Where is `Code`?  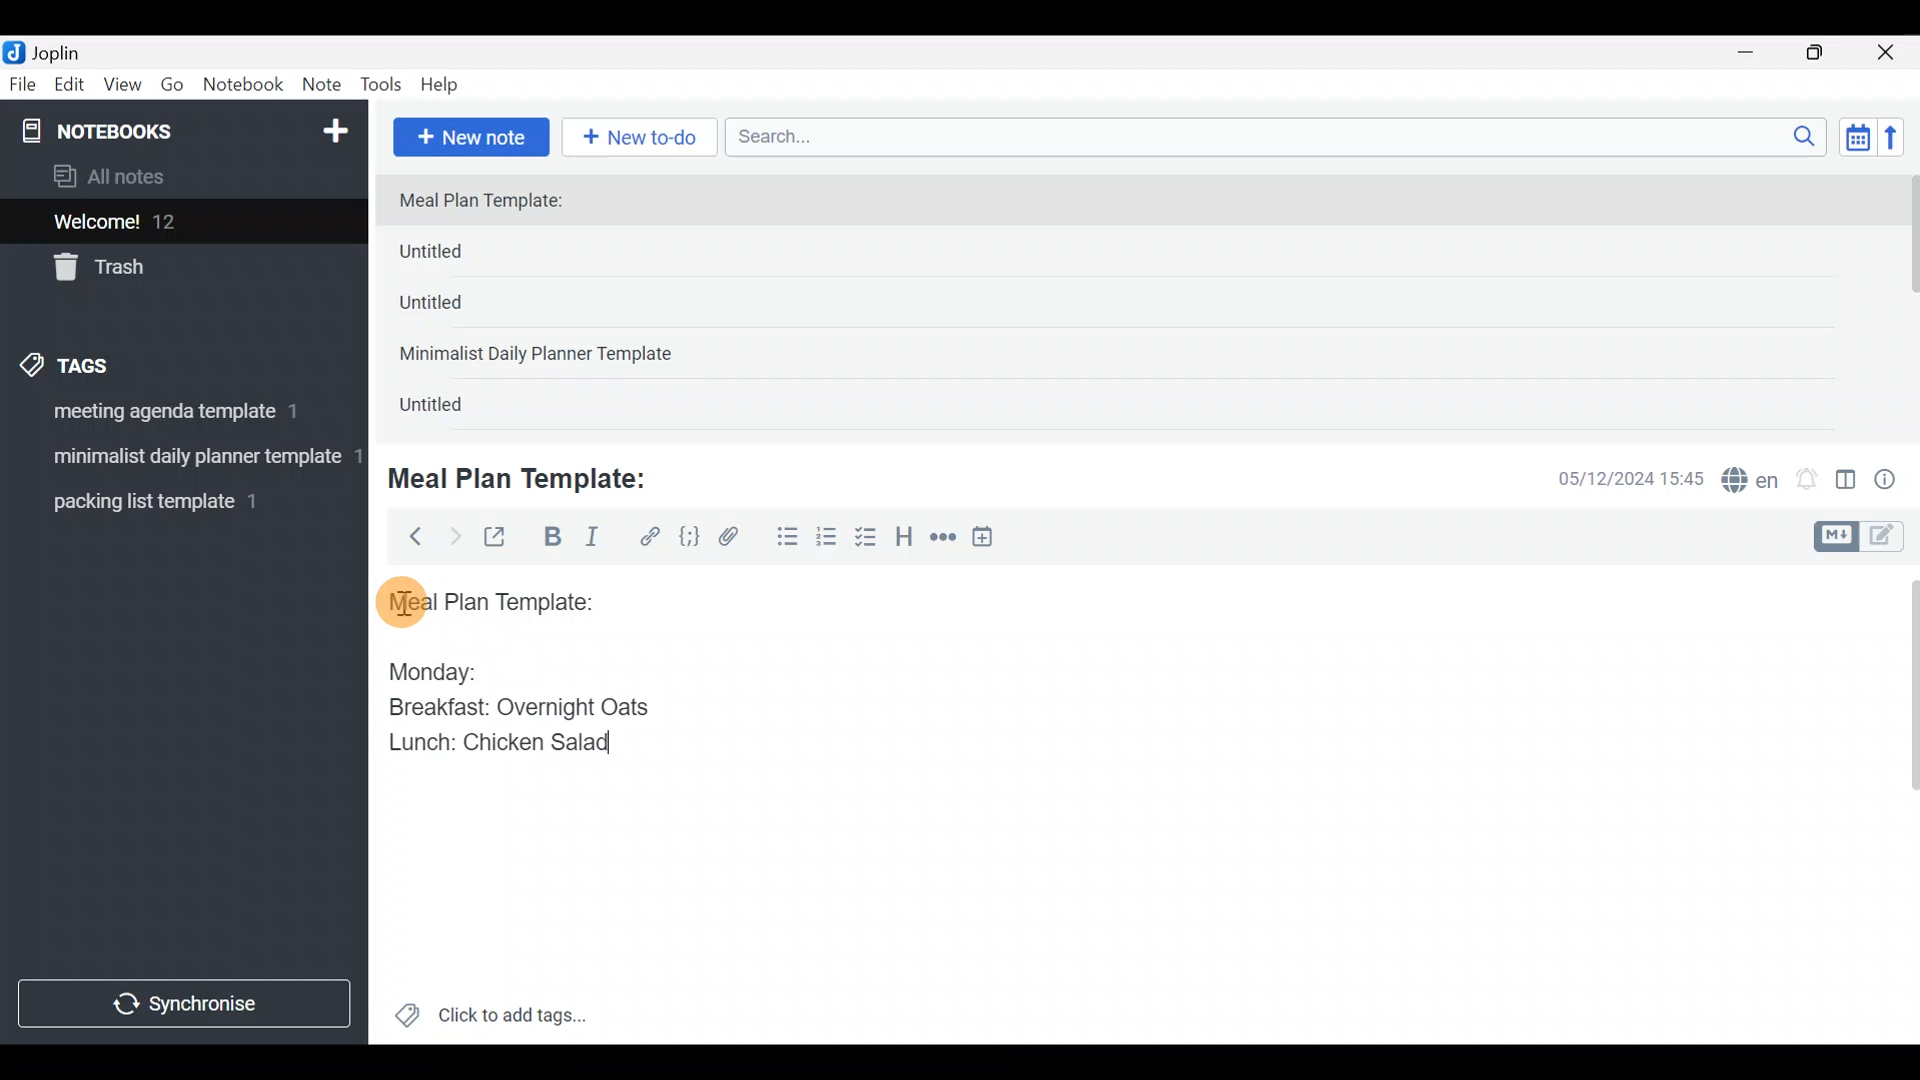
Code is located at coordinates (687, 536).